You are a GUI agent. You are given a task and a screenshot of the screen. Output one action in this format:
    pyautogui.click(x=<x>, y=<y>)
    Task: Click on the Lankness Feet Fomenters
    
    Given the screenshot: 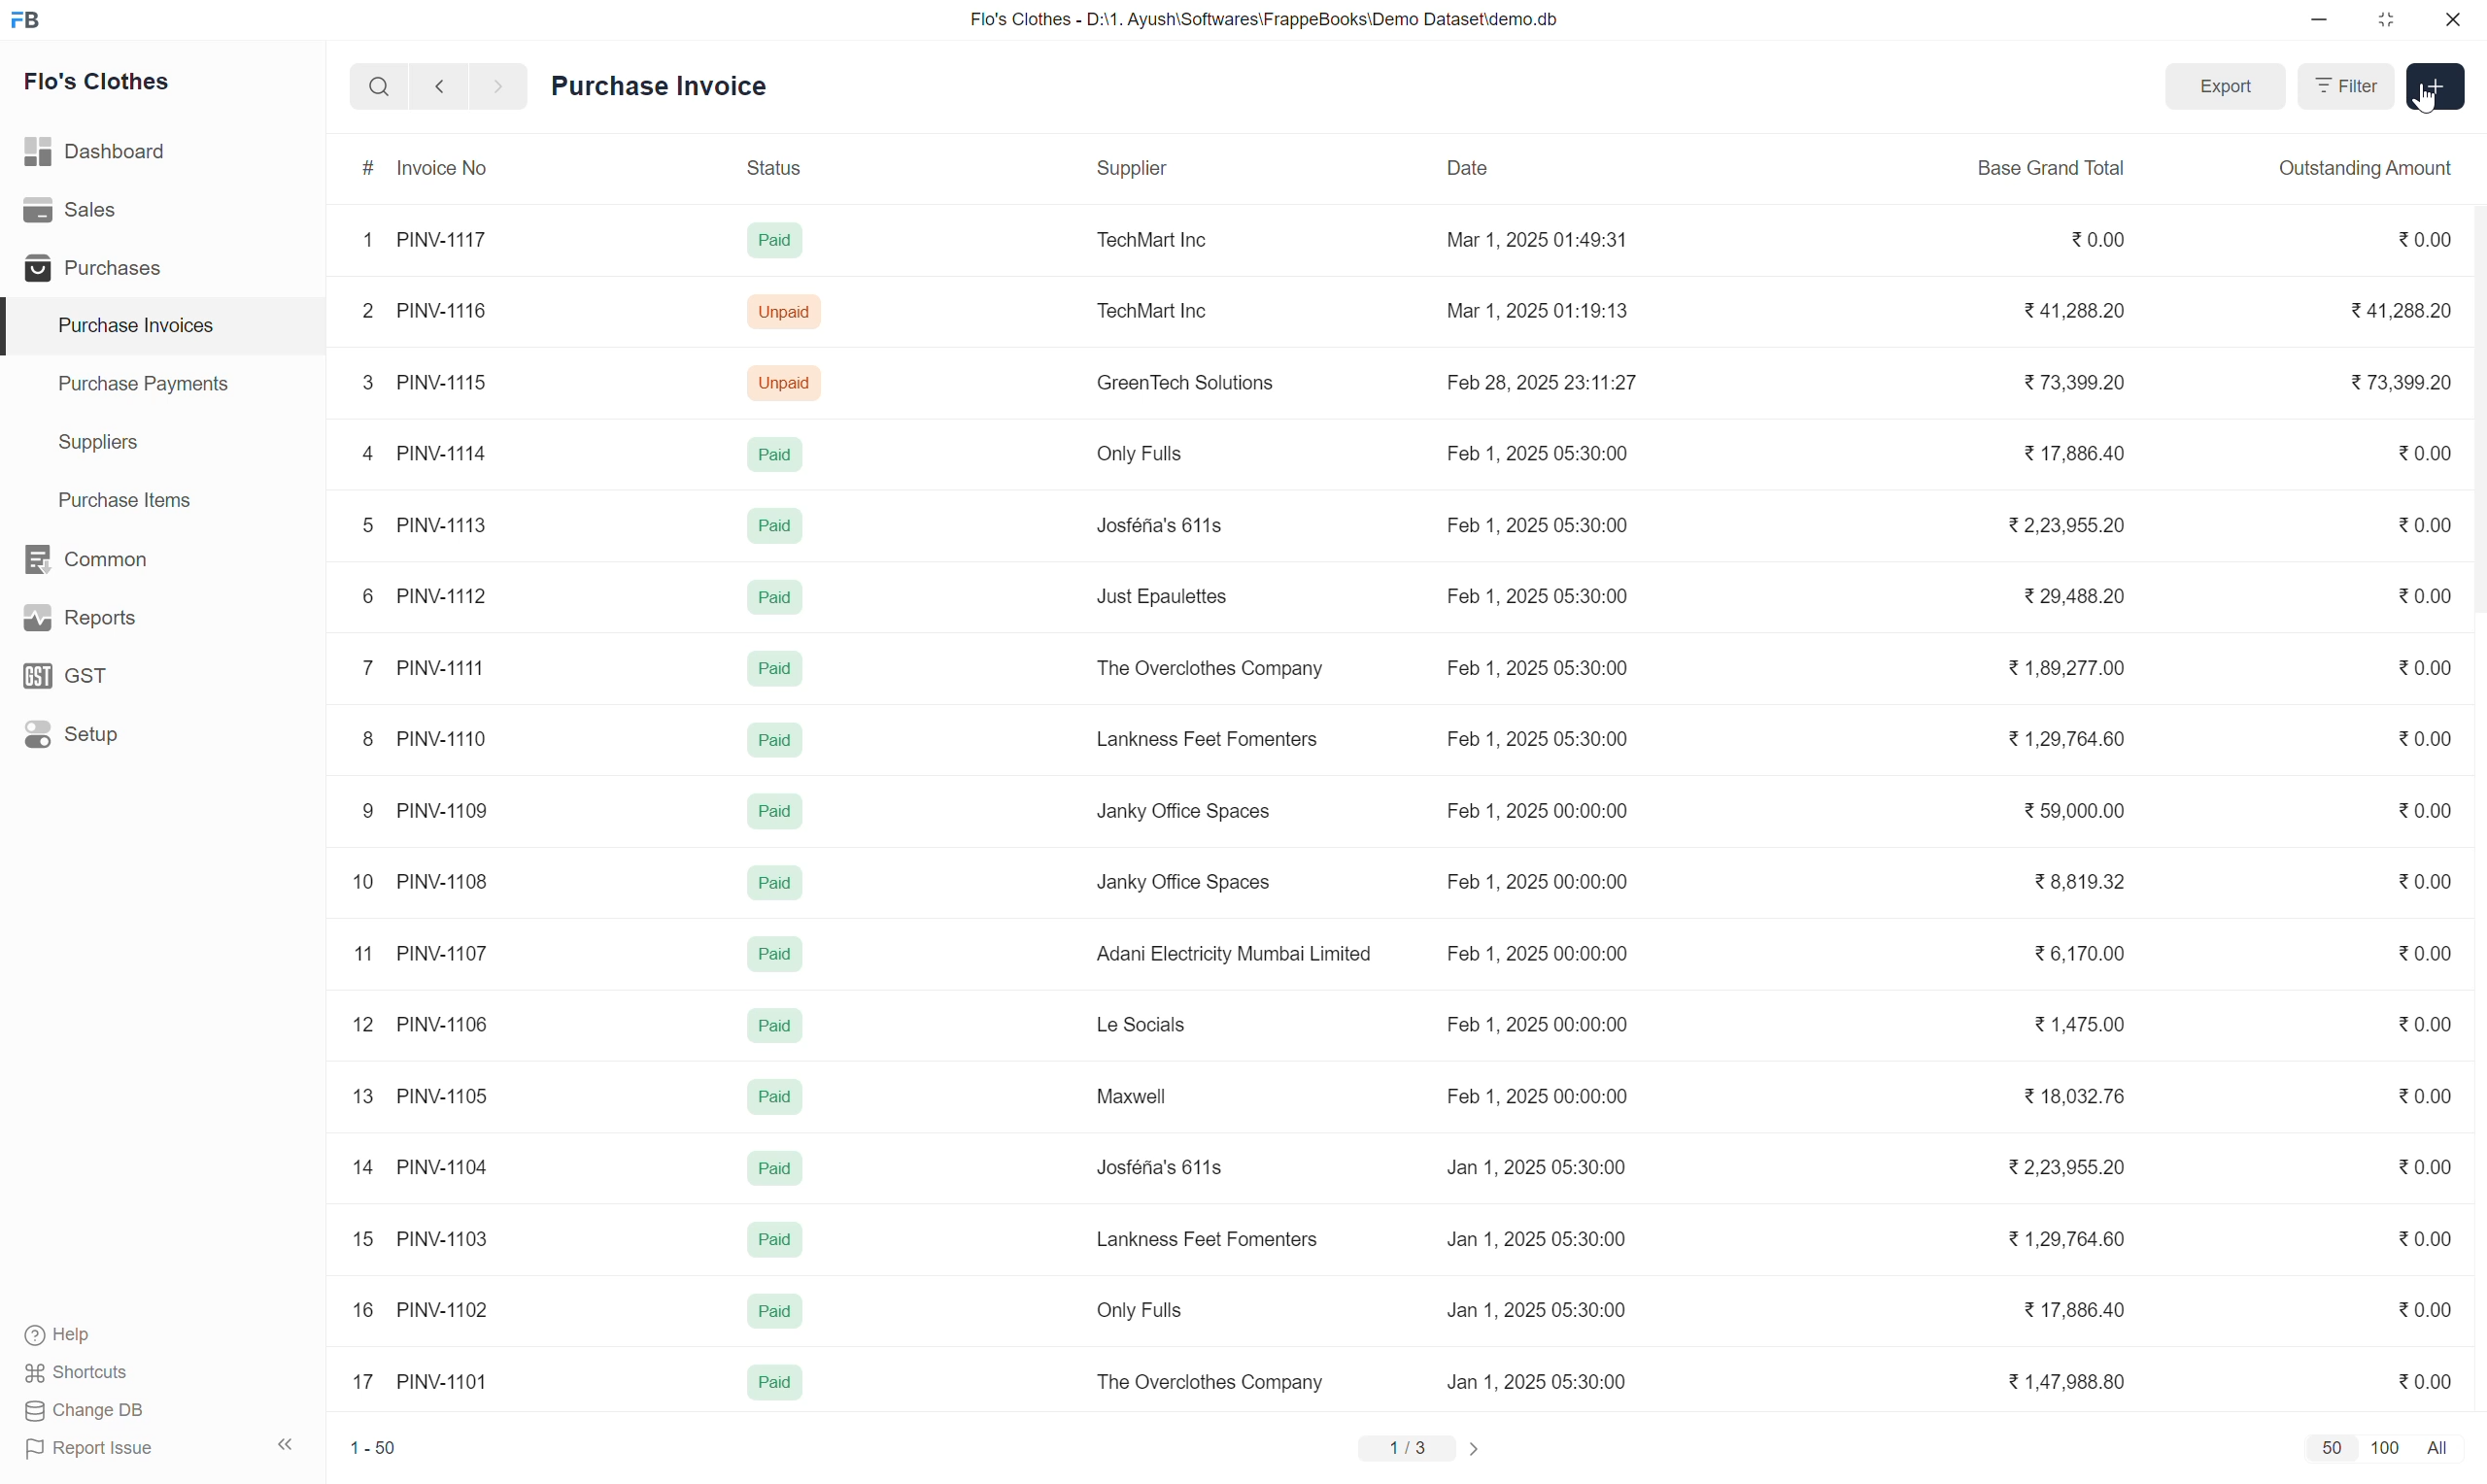 What is the action you would take?
    pyautogui.click(x=1204, y=1238)
    